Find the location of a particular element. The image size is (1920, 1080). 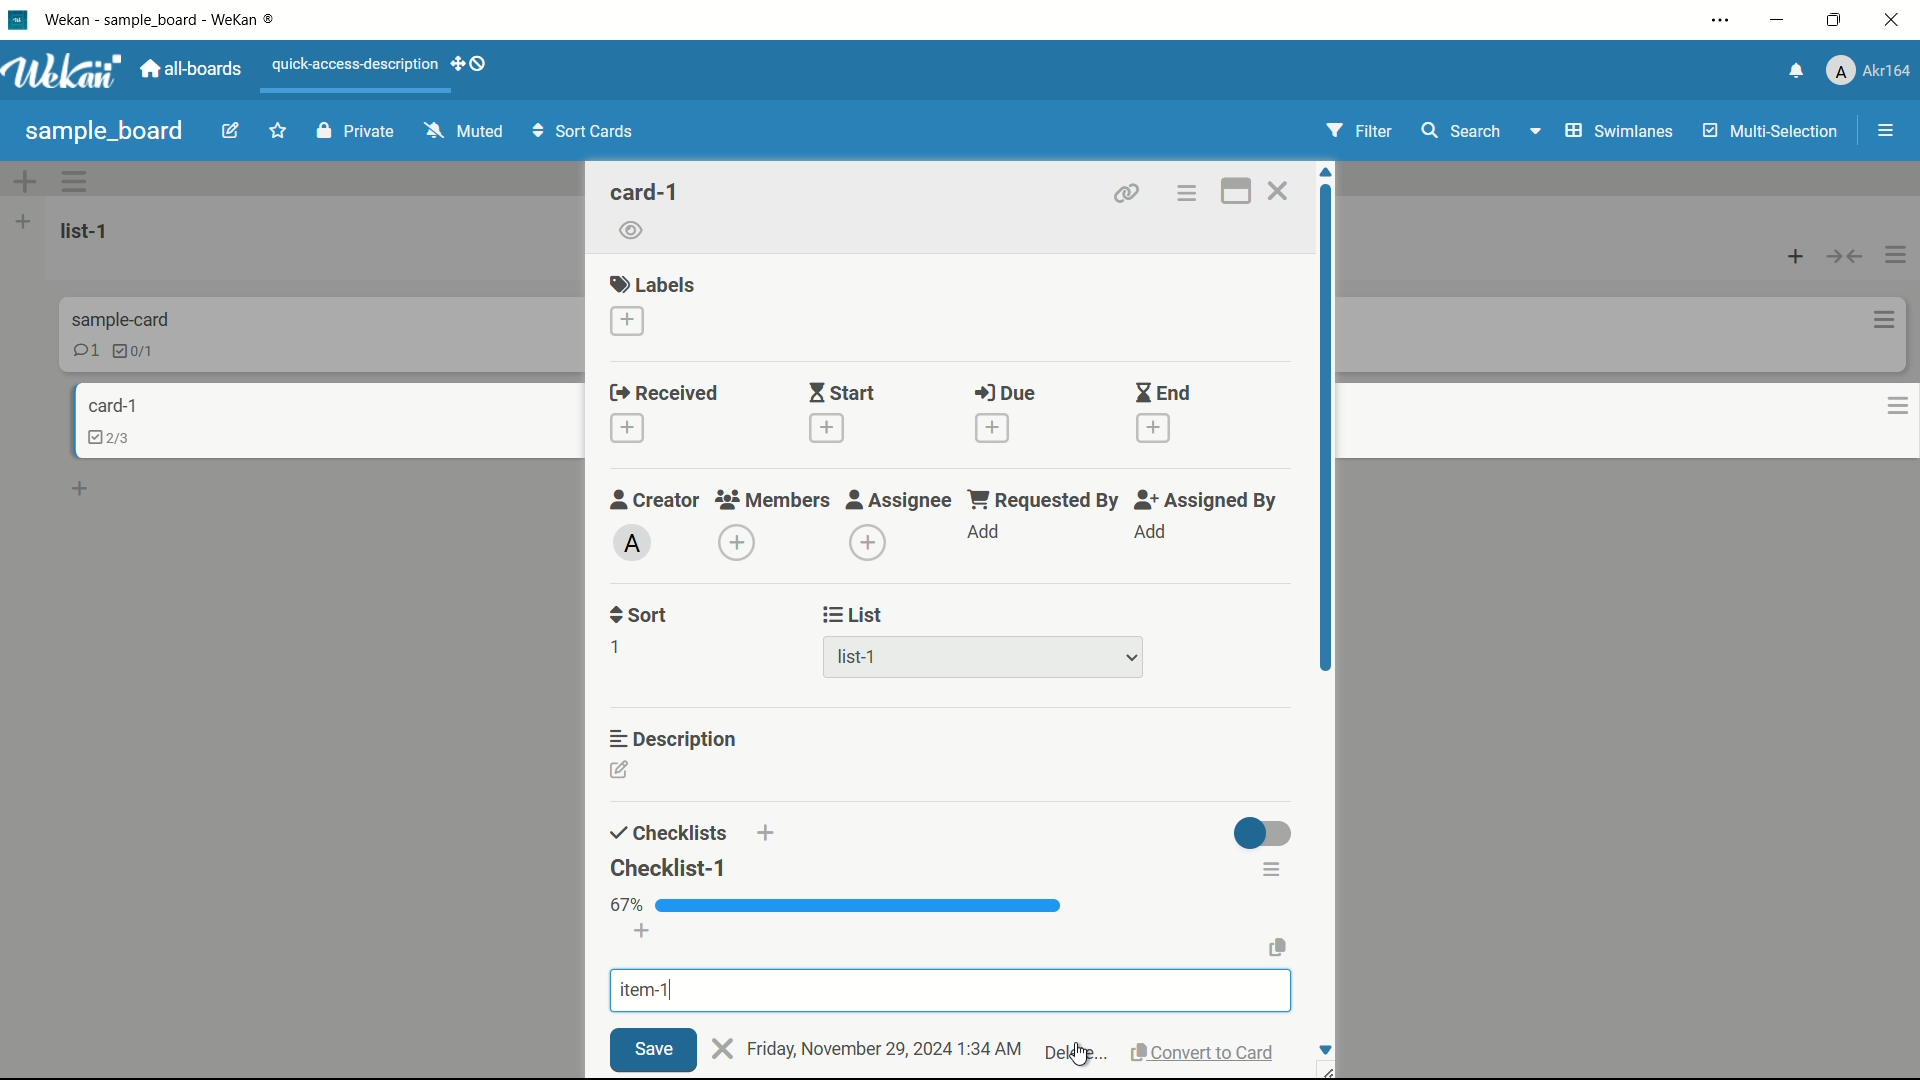

sample_board is located at coordinates (105, 131).